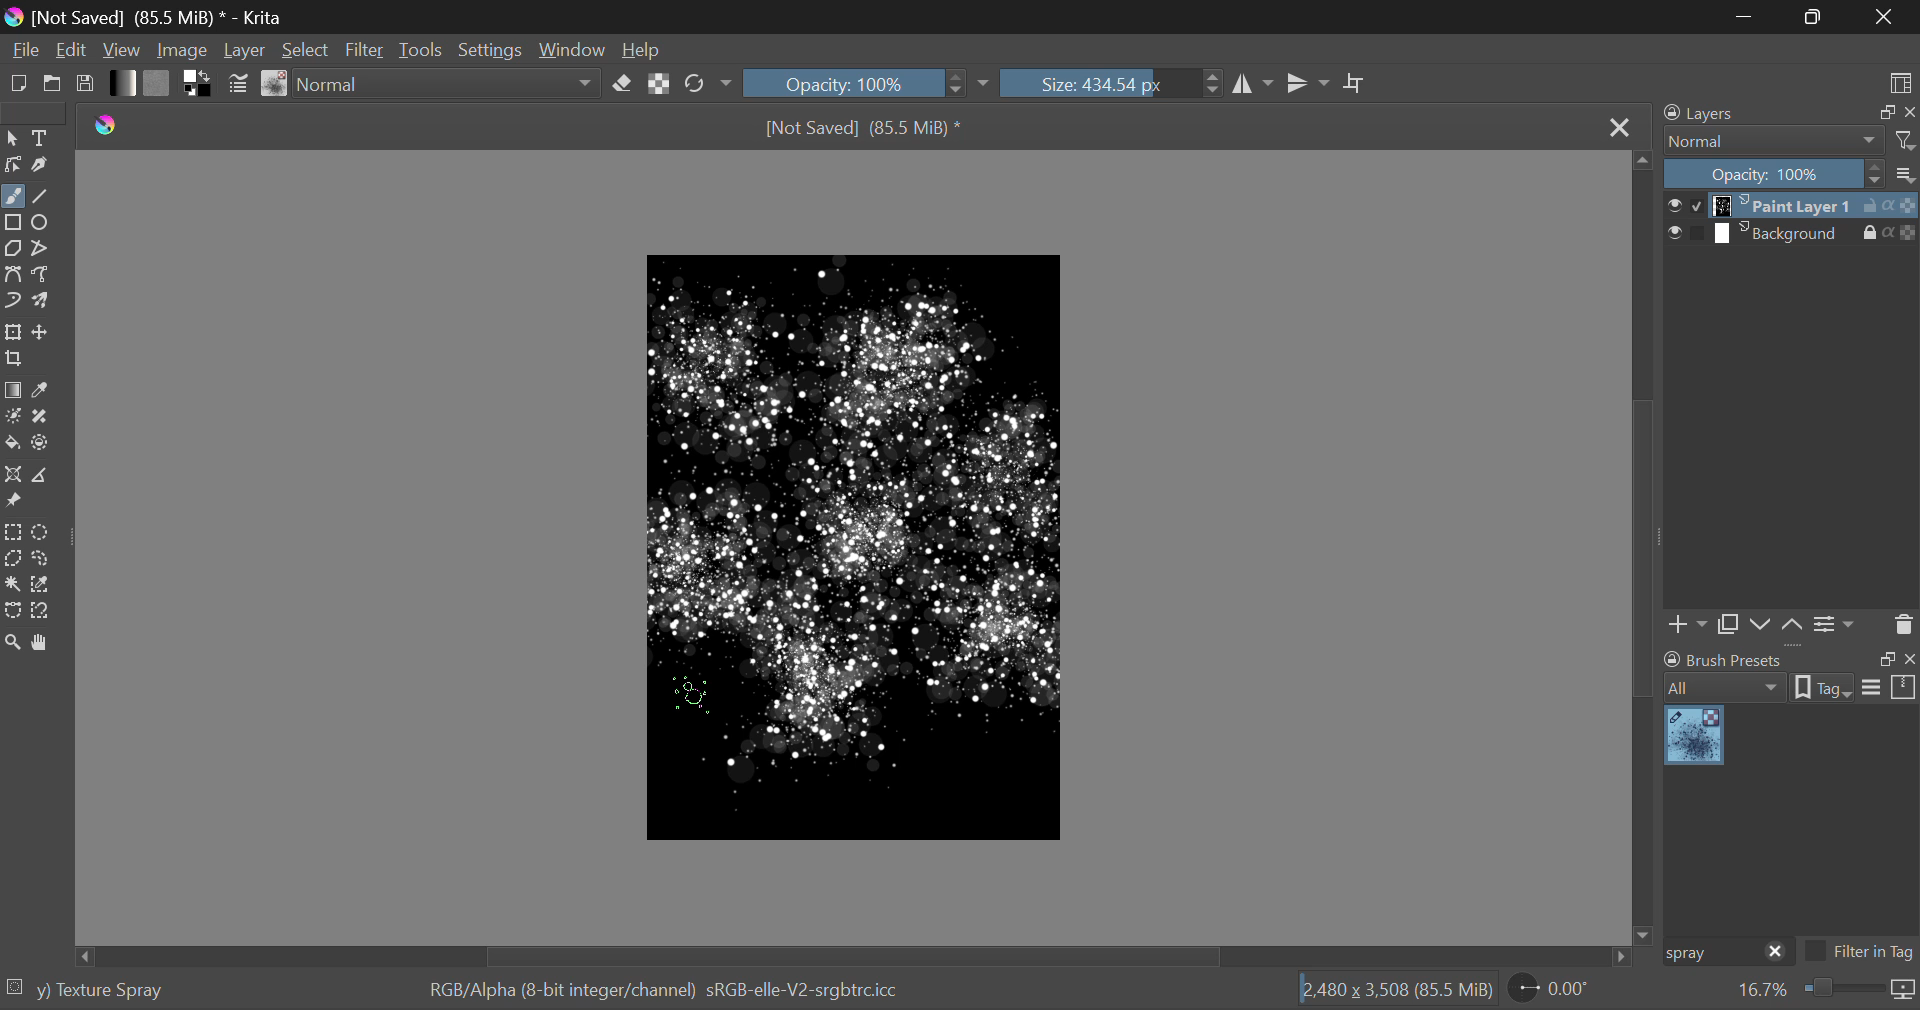  Describe the element at coordinates (16, 360) in the screenshot. I see `Crop Layer` at that location.